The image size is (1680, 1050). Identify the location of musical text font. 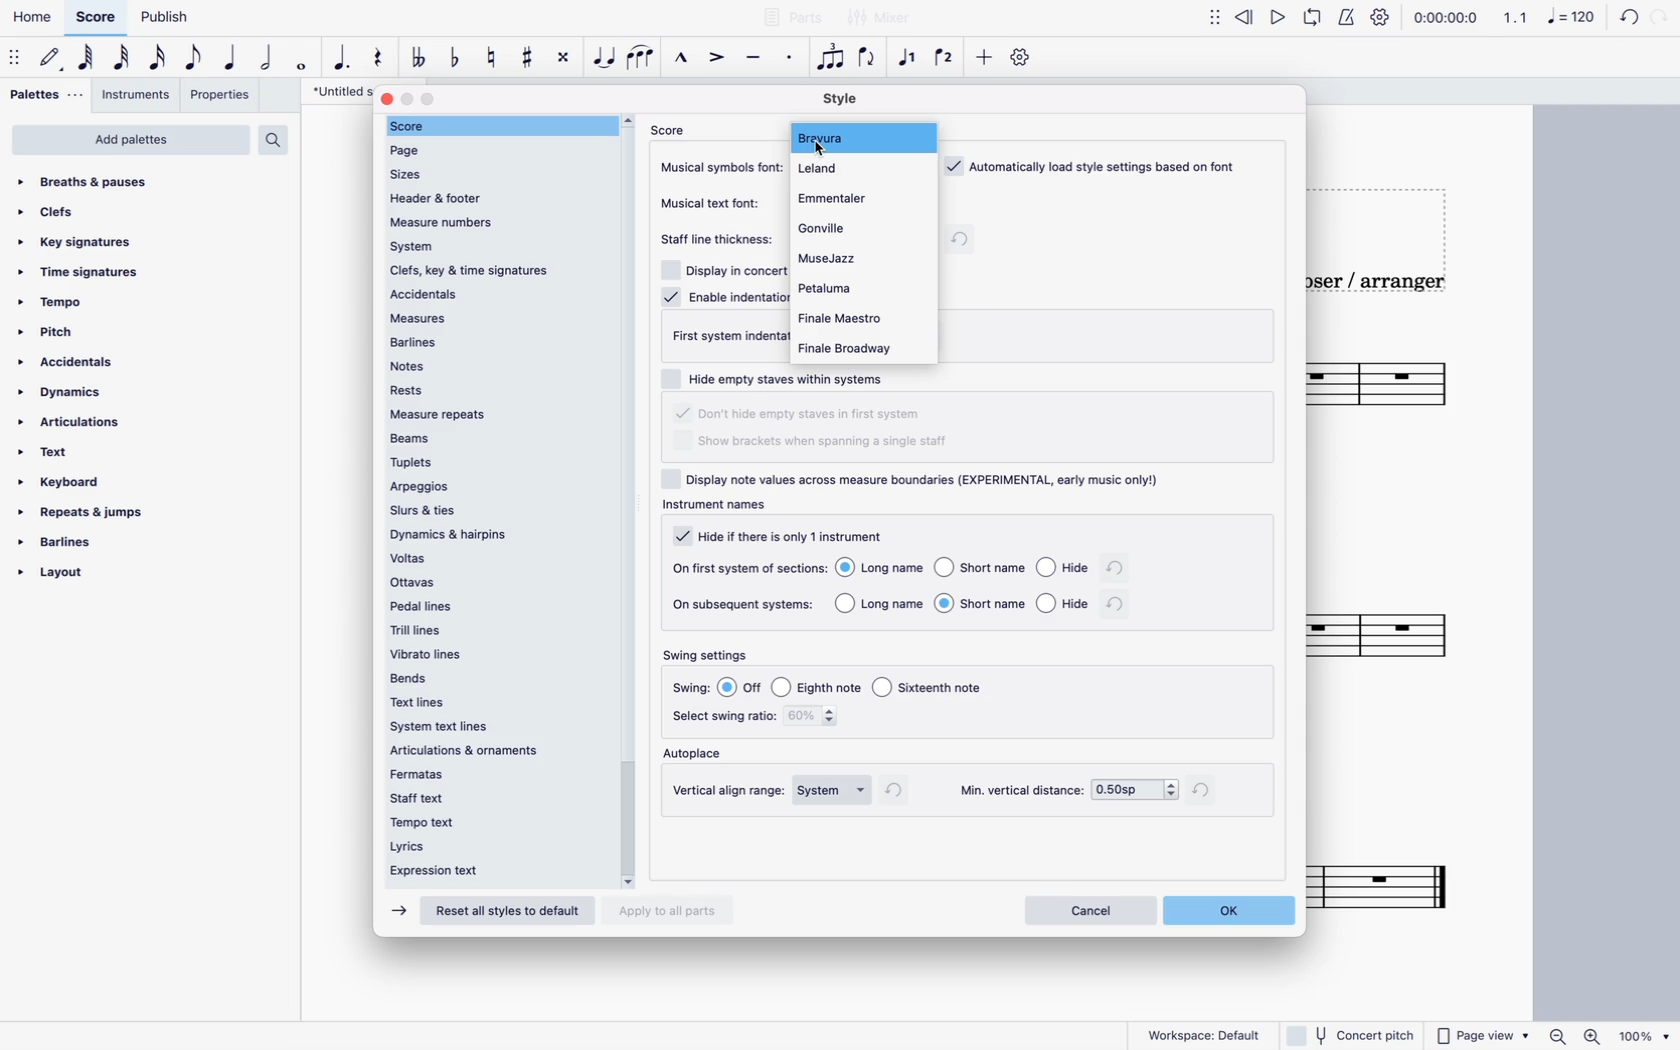
(717, 202).